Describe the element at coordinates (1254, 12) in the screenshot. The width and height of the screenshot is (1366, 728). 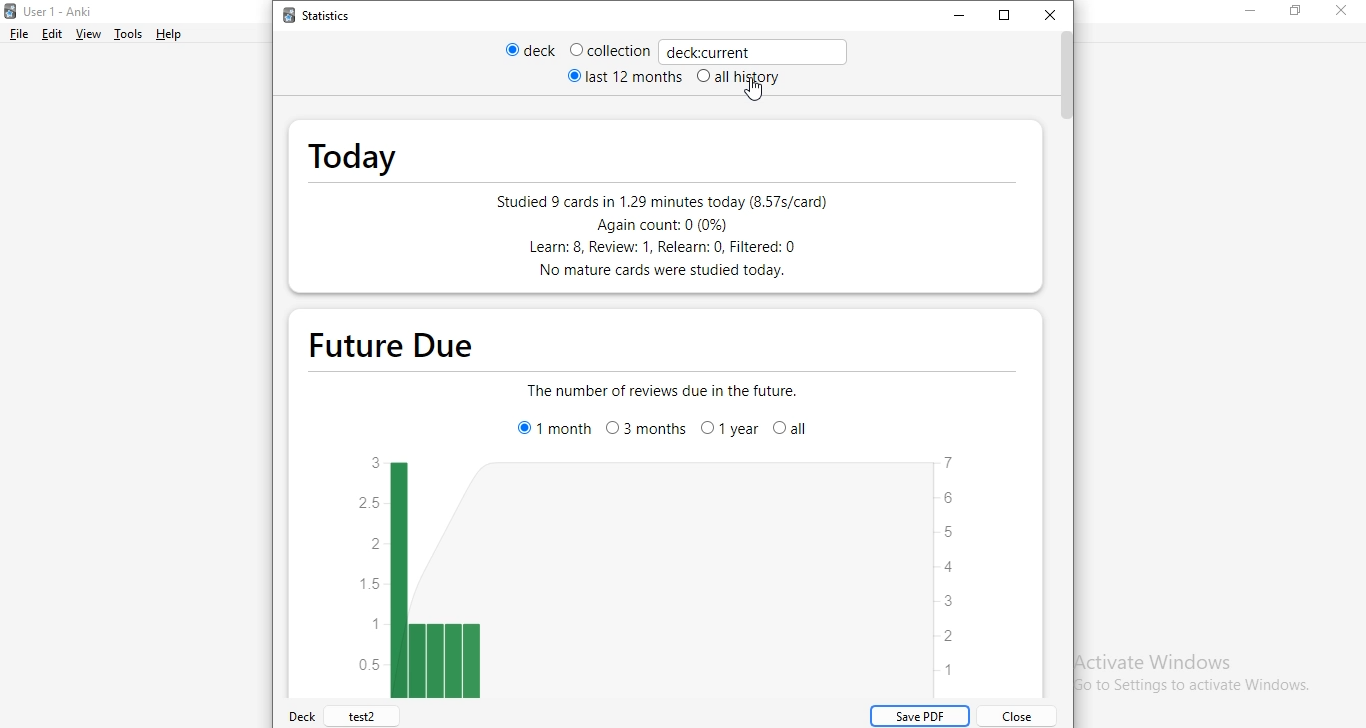
I see `minimise` at that location.